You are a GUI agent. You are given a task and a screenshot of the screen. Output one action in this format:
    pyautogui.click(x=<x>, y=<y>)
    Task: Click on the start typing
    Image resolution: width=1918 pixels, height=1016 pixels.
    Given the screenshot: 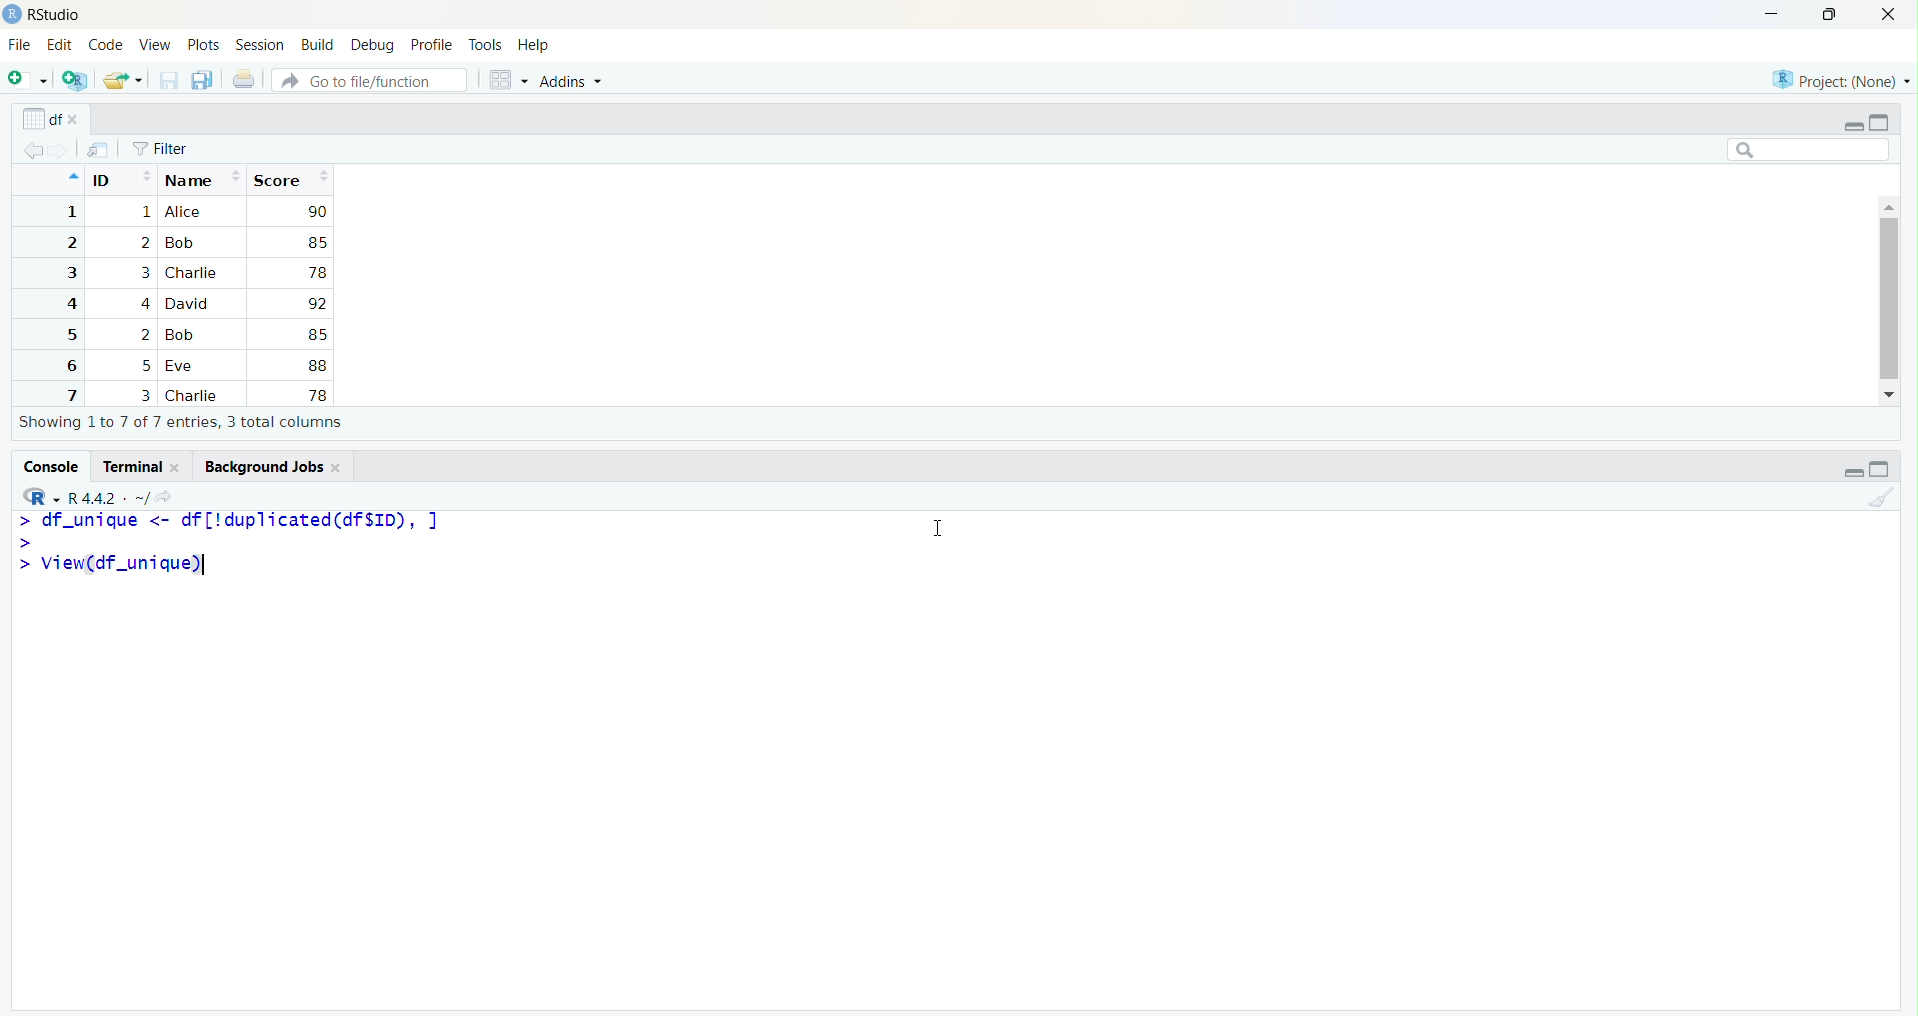 What is the action you would take?
    pyautogui.click(x=21, y=521)
    